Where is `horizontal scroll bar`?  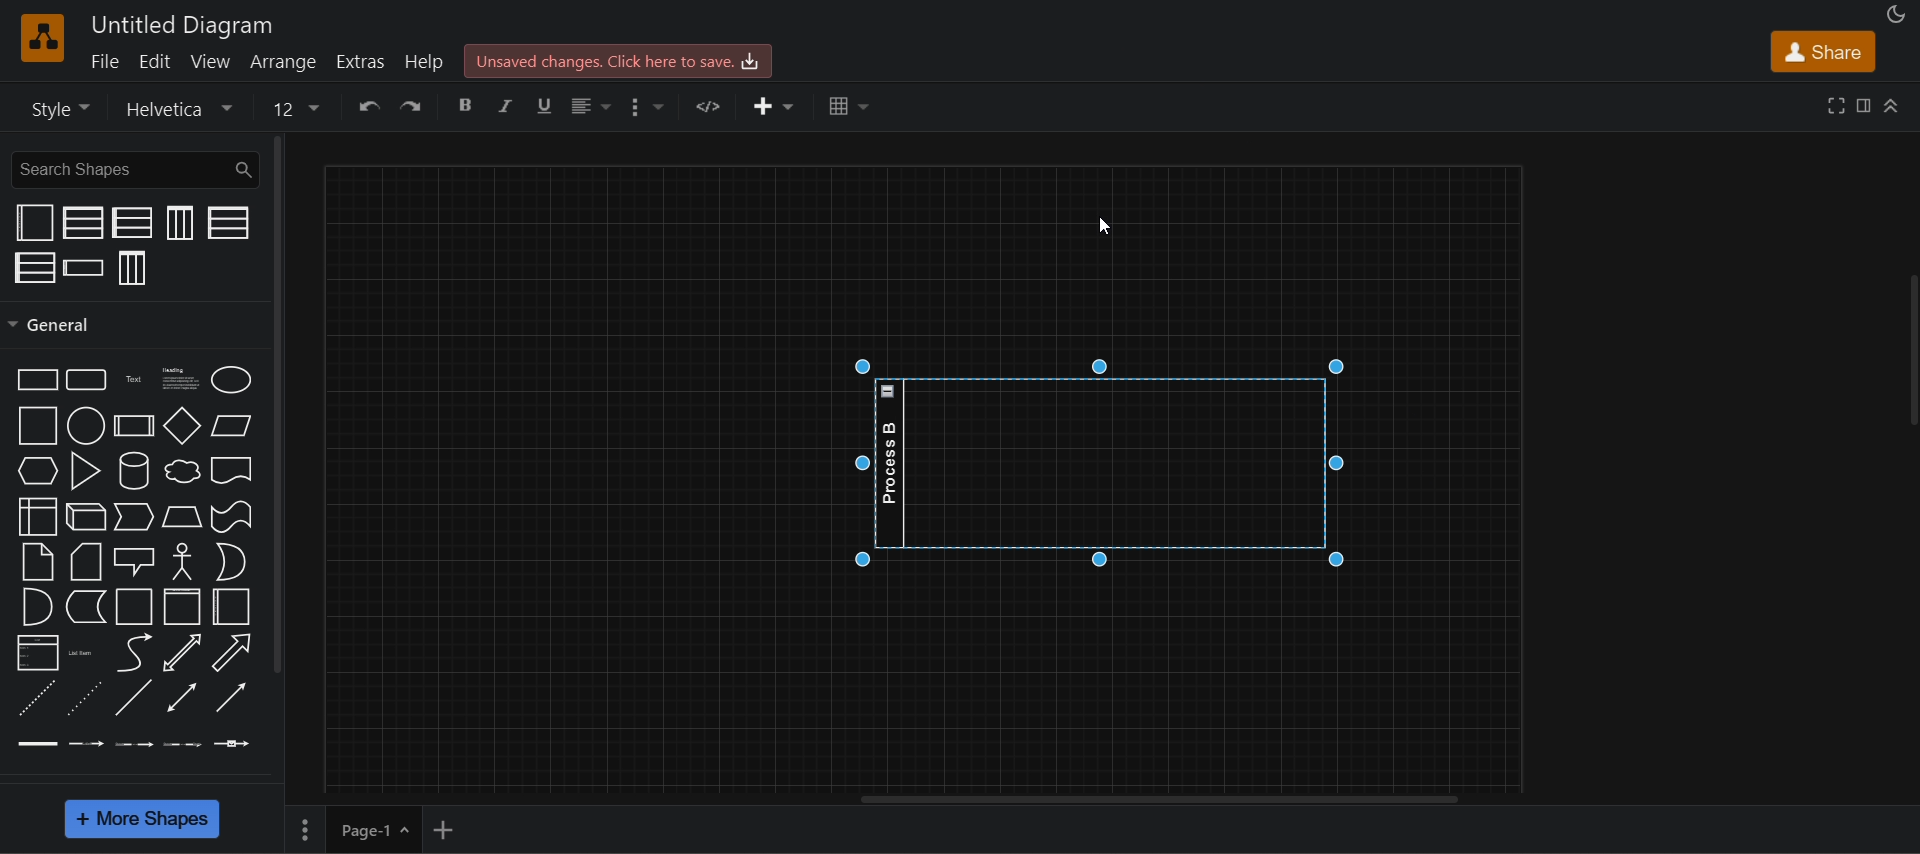
horizontal scroll bar is located at coordinates (1155, 801).